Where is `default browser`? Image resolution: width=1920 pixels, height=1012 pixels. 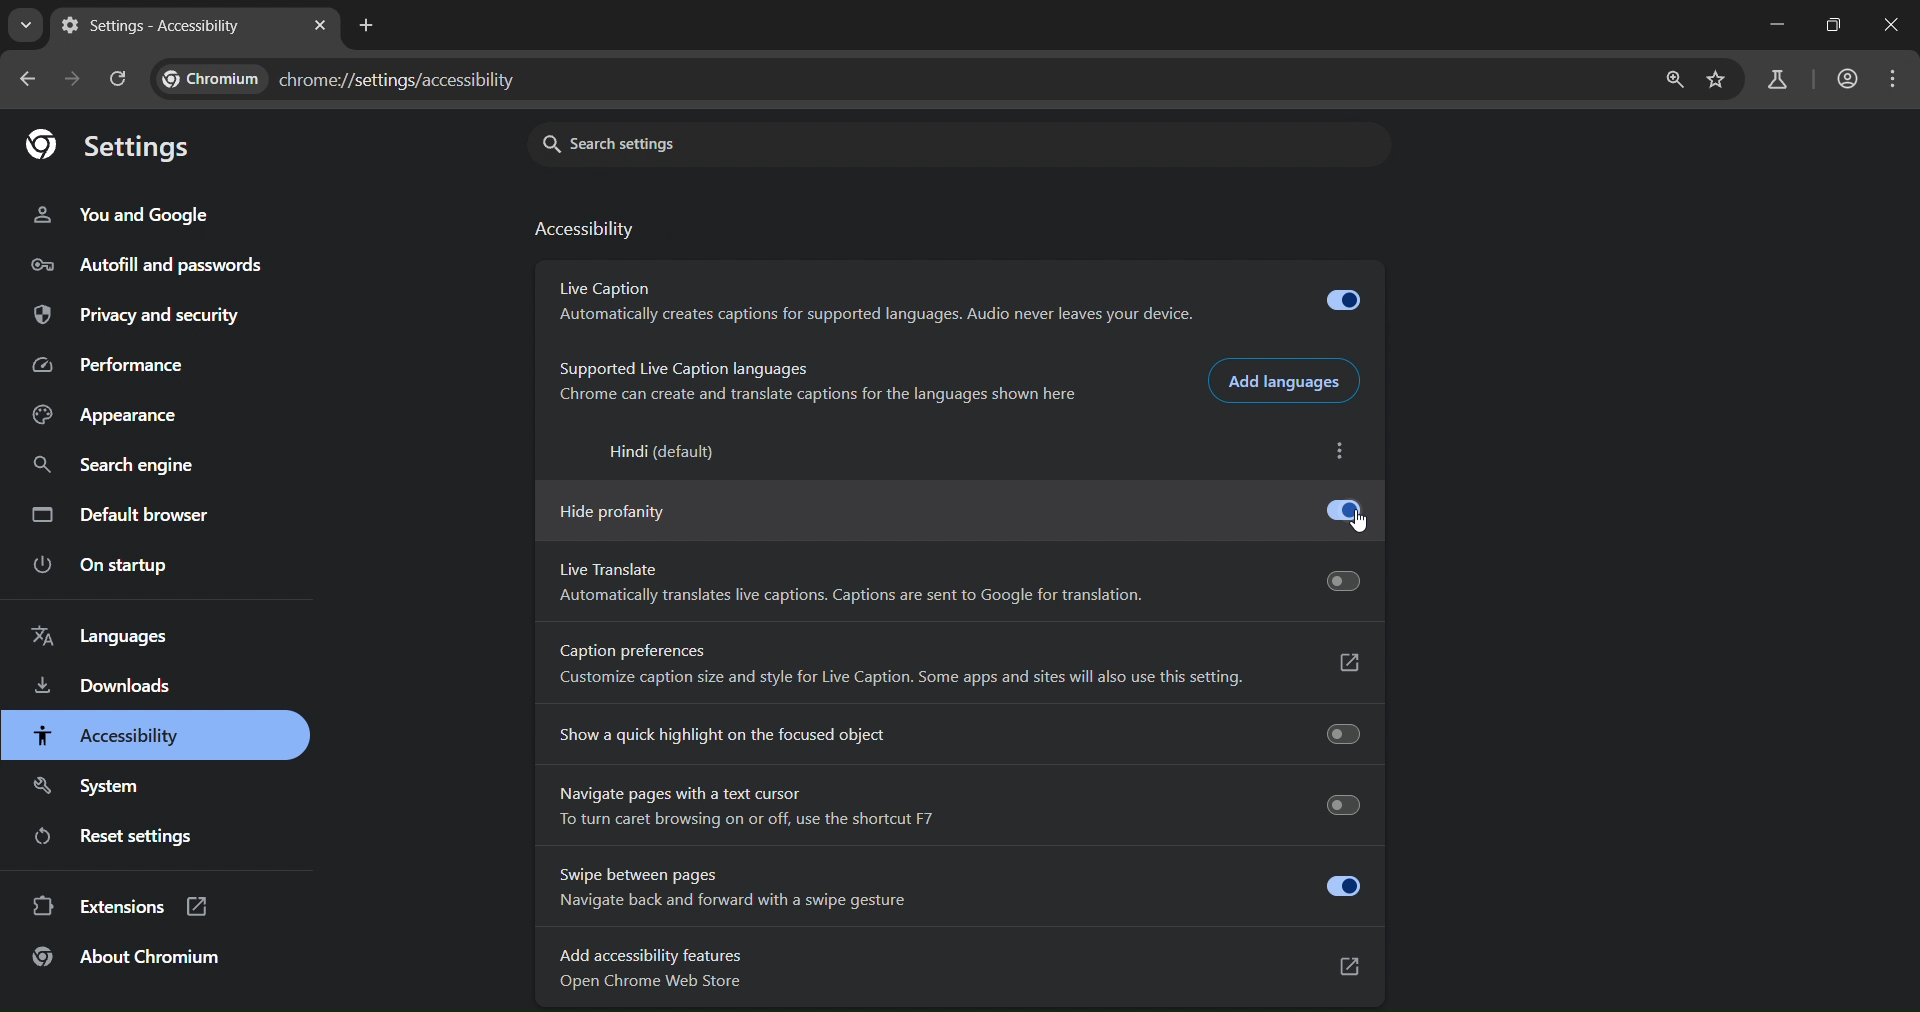
default browser is located at coordinates (134, 513).